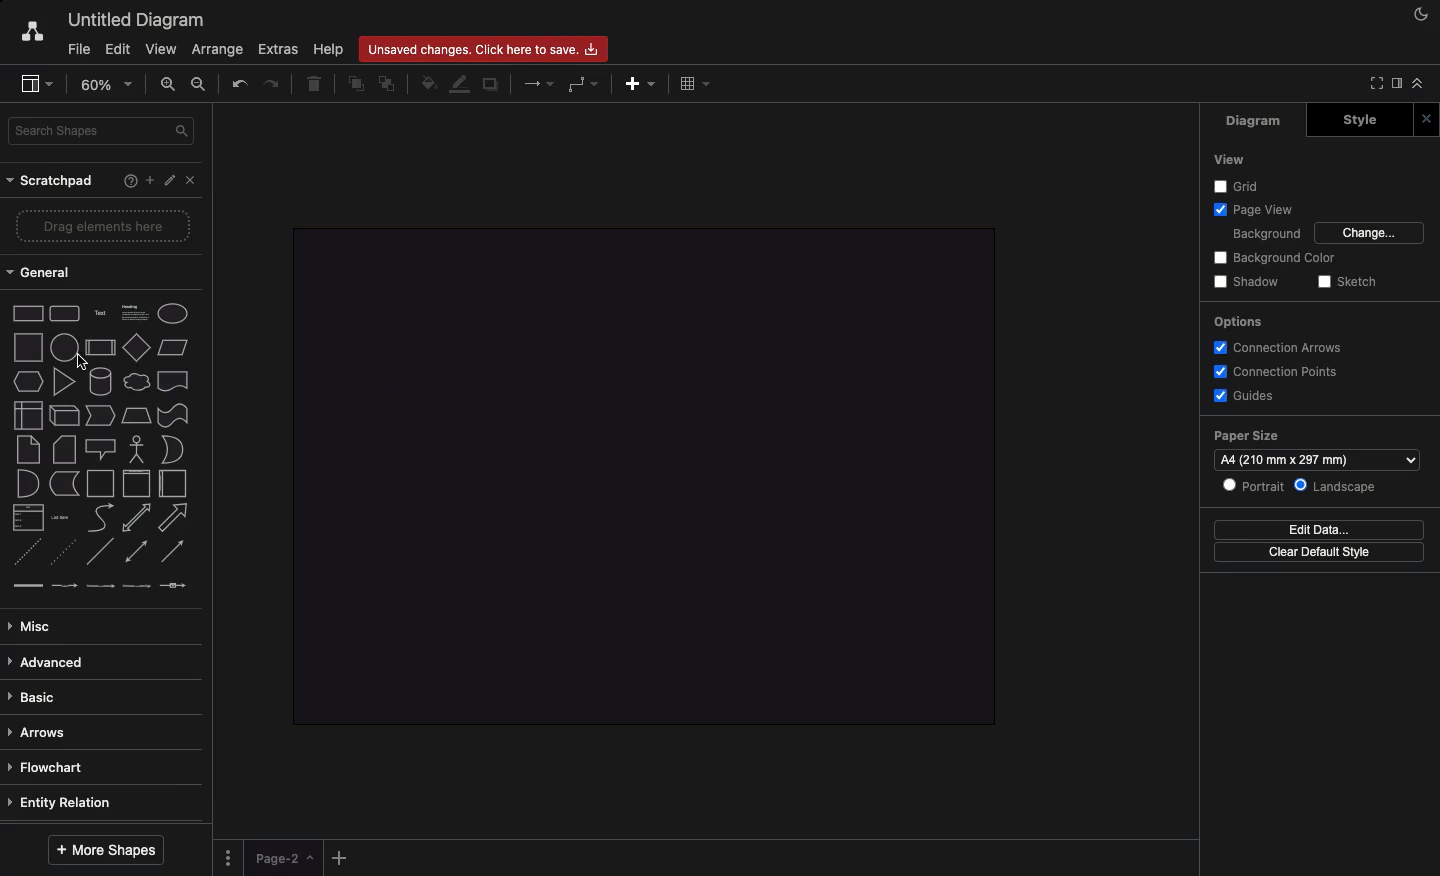  I want to click on Shapes, so click(41, 482).